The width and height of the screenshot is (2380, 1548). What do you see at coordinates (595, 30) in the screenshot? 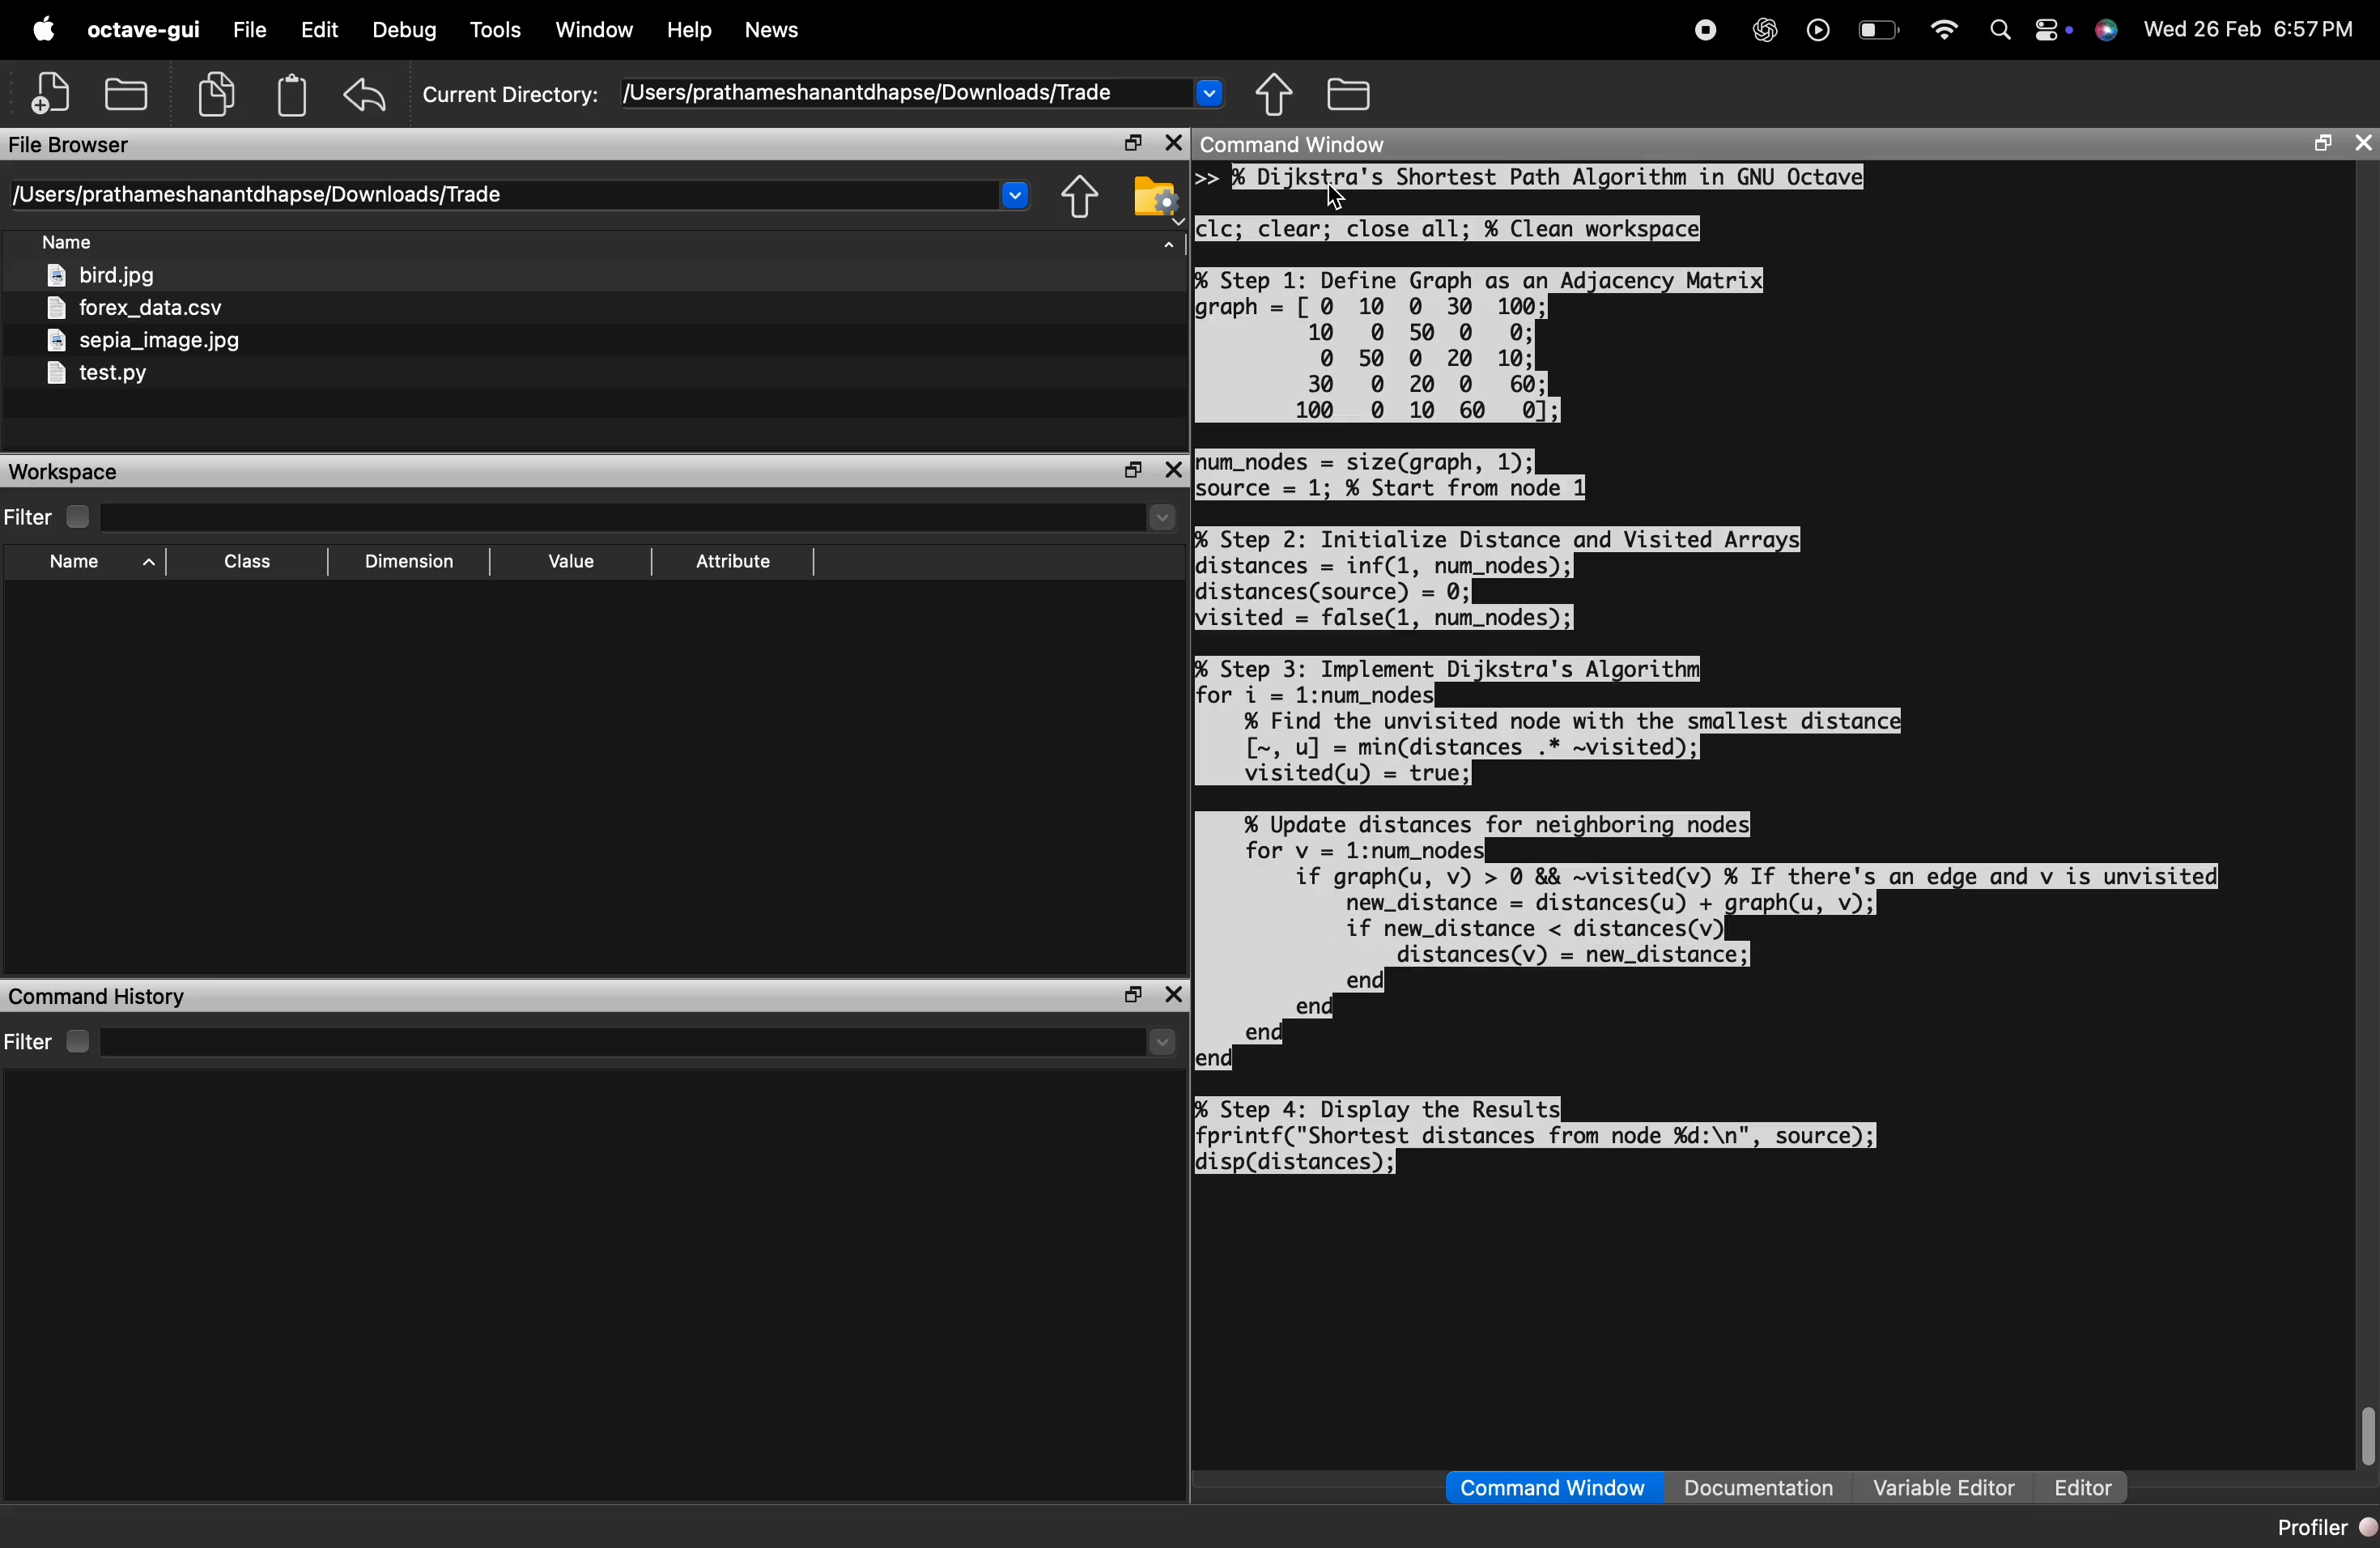
I see `window` at bounding box center [595, 30].